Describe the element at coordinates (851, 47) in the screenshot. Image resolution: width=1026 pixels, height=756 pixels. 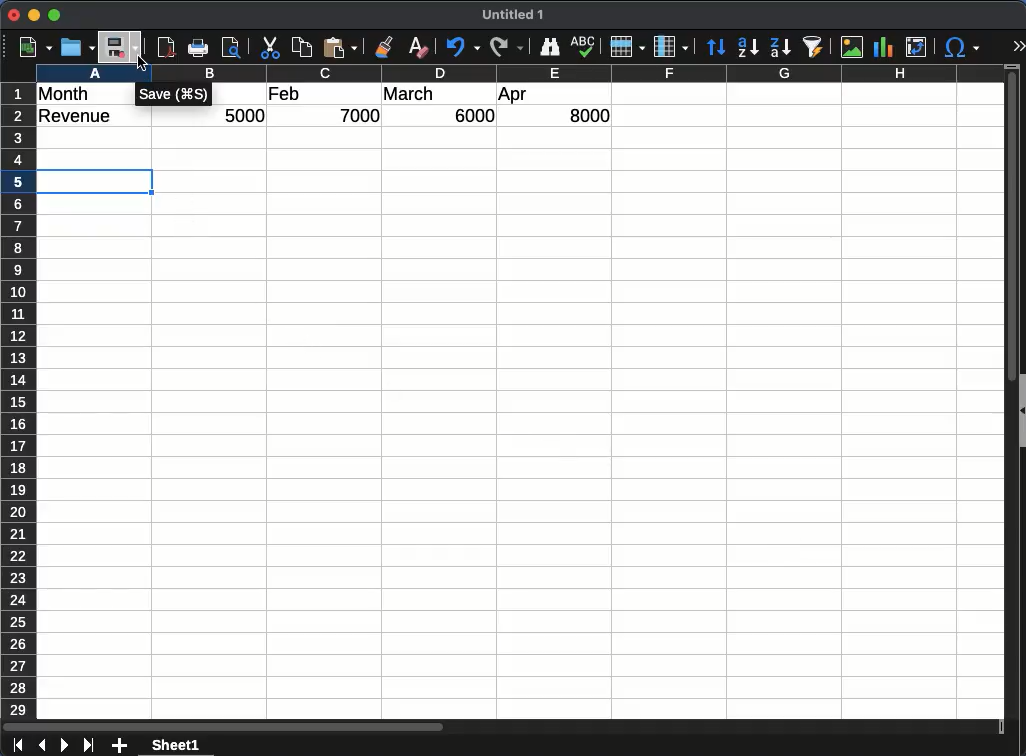
I see `image` at that location.